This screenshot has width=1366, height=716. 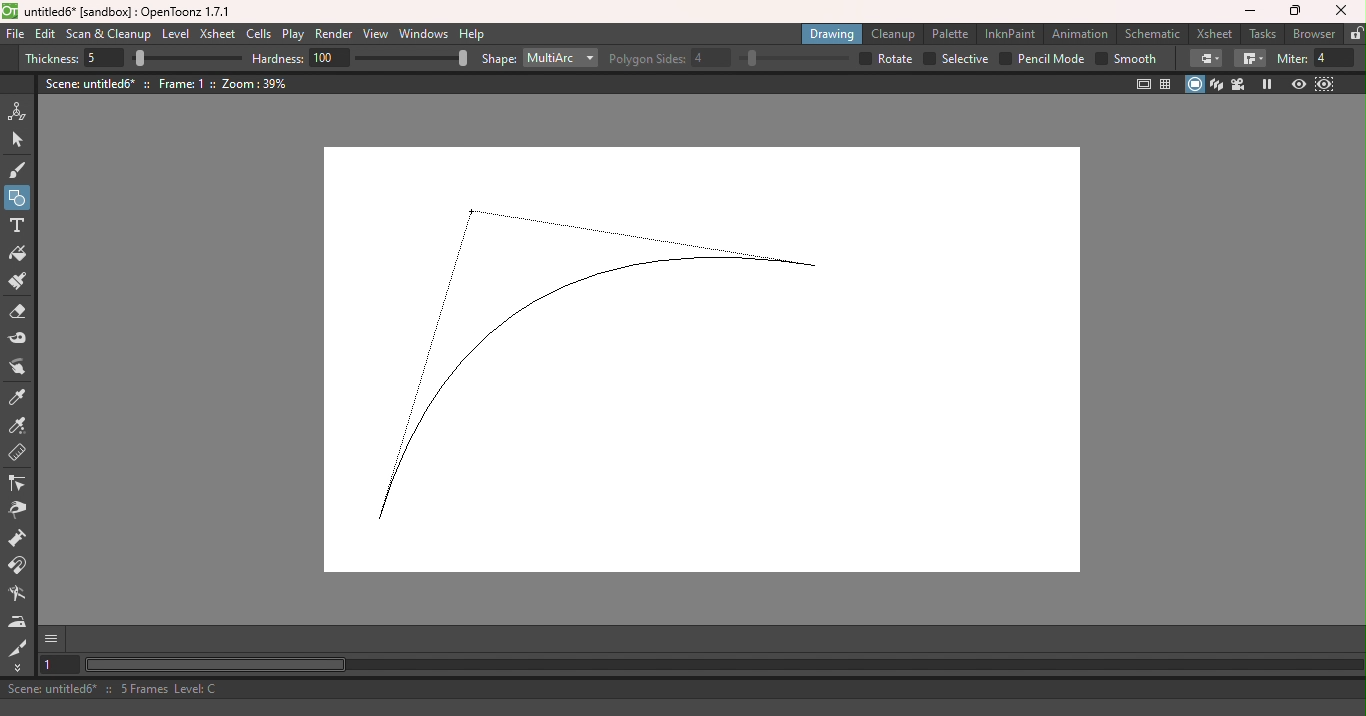 What do you see at coordinates (20, 112) in the screenshot?
I see `Animate tool` at bounding box center [20, 112].